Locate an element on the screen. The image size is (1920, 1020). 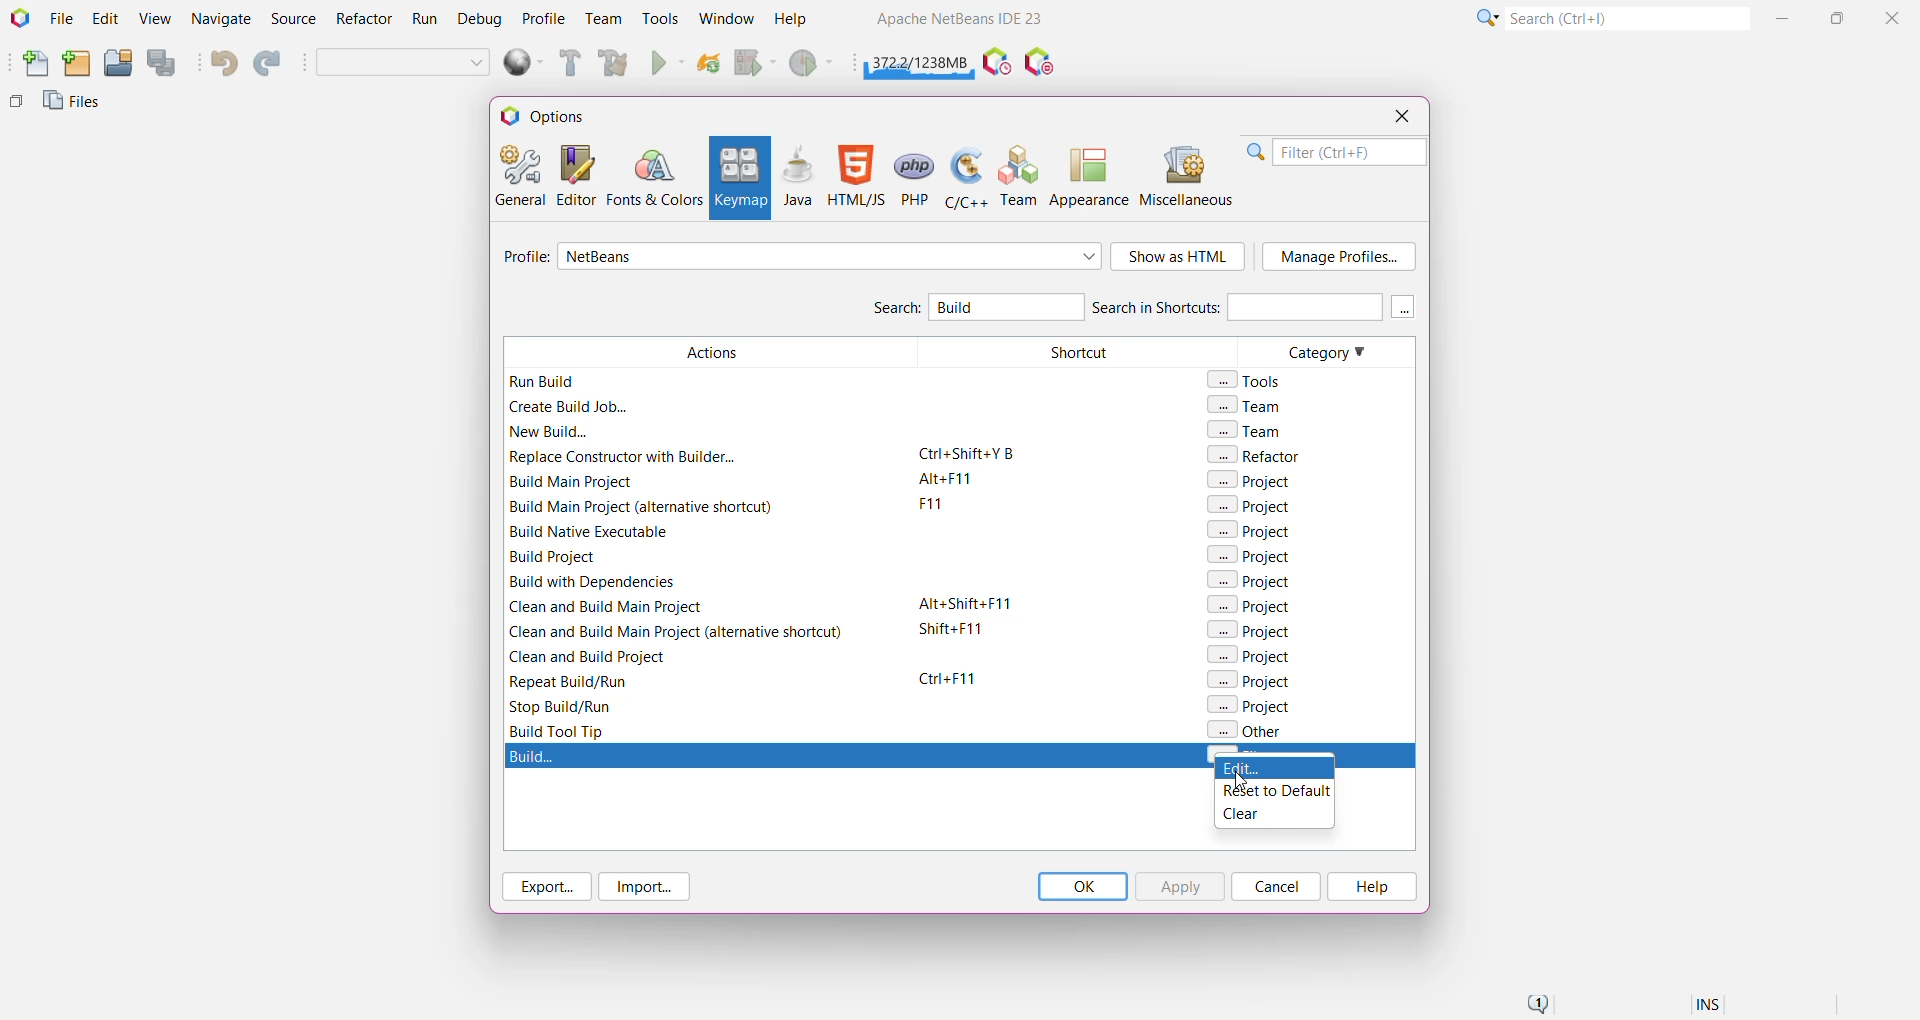
Manage Profile is located at coordinates (1339, 257).